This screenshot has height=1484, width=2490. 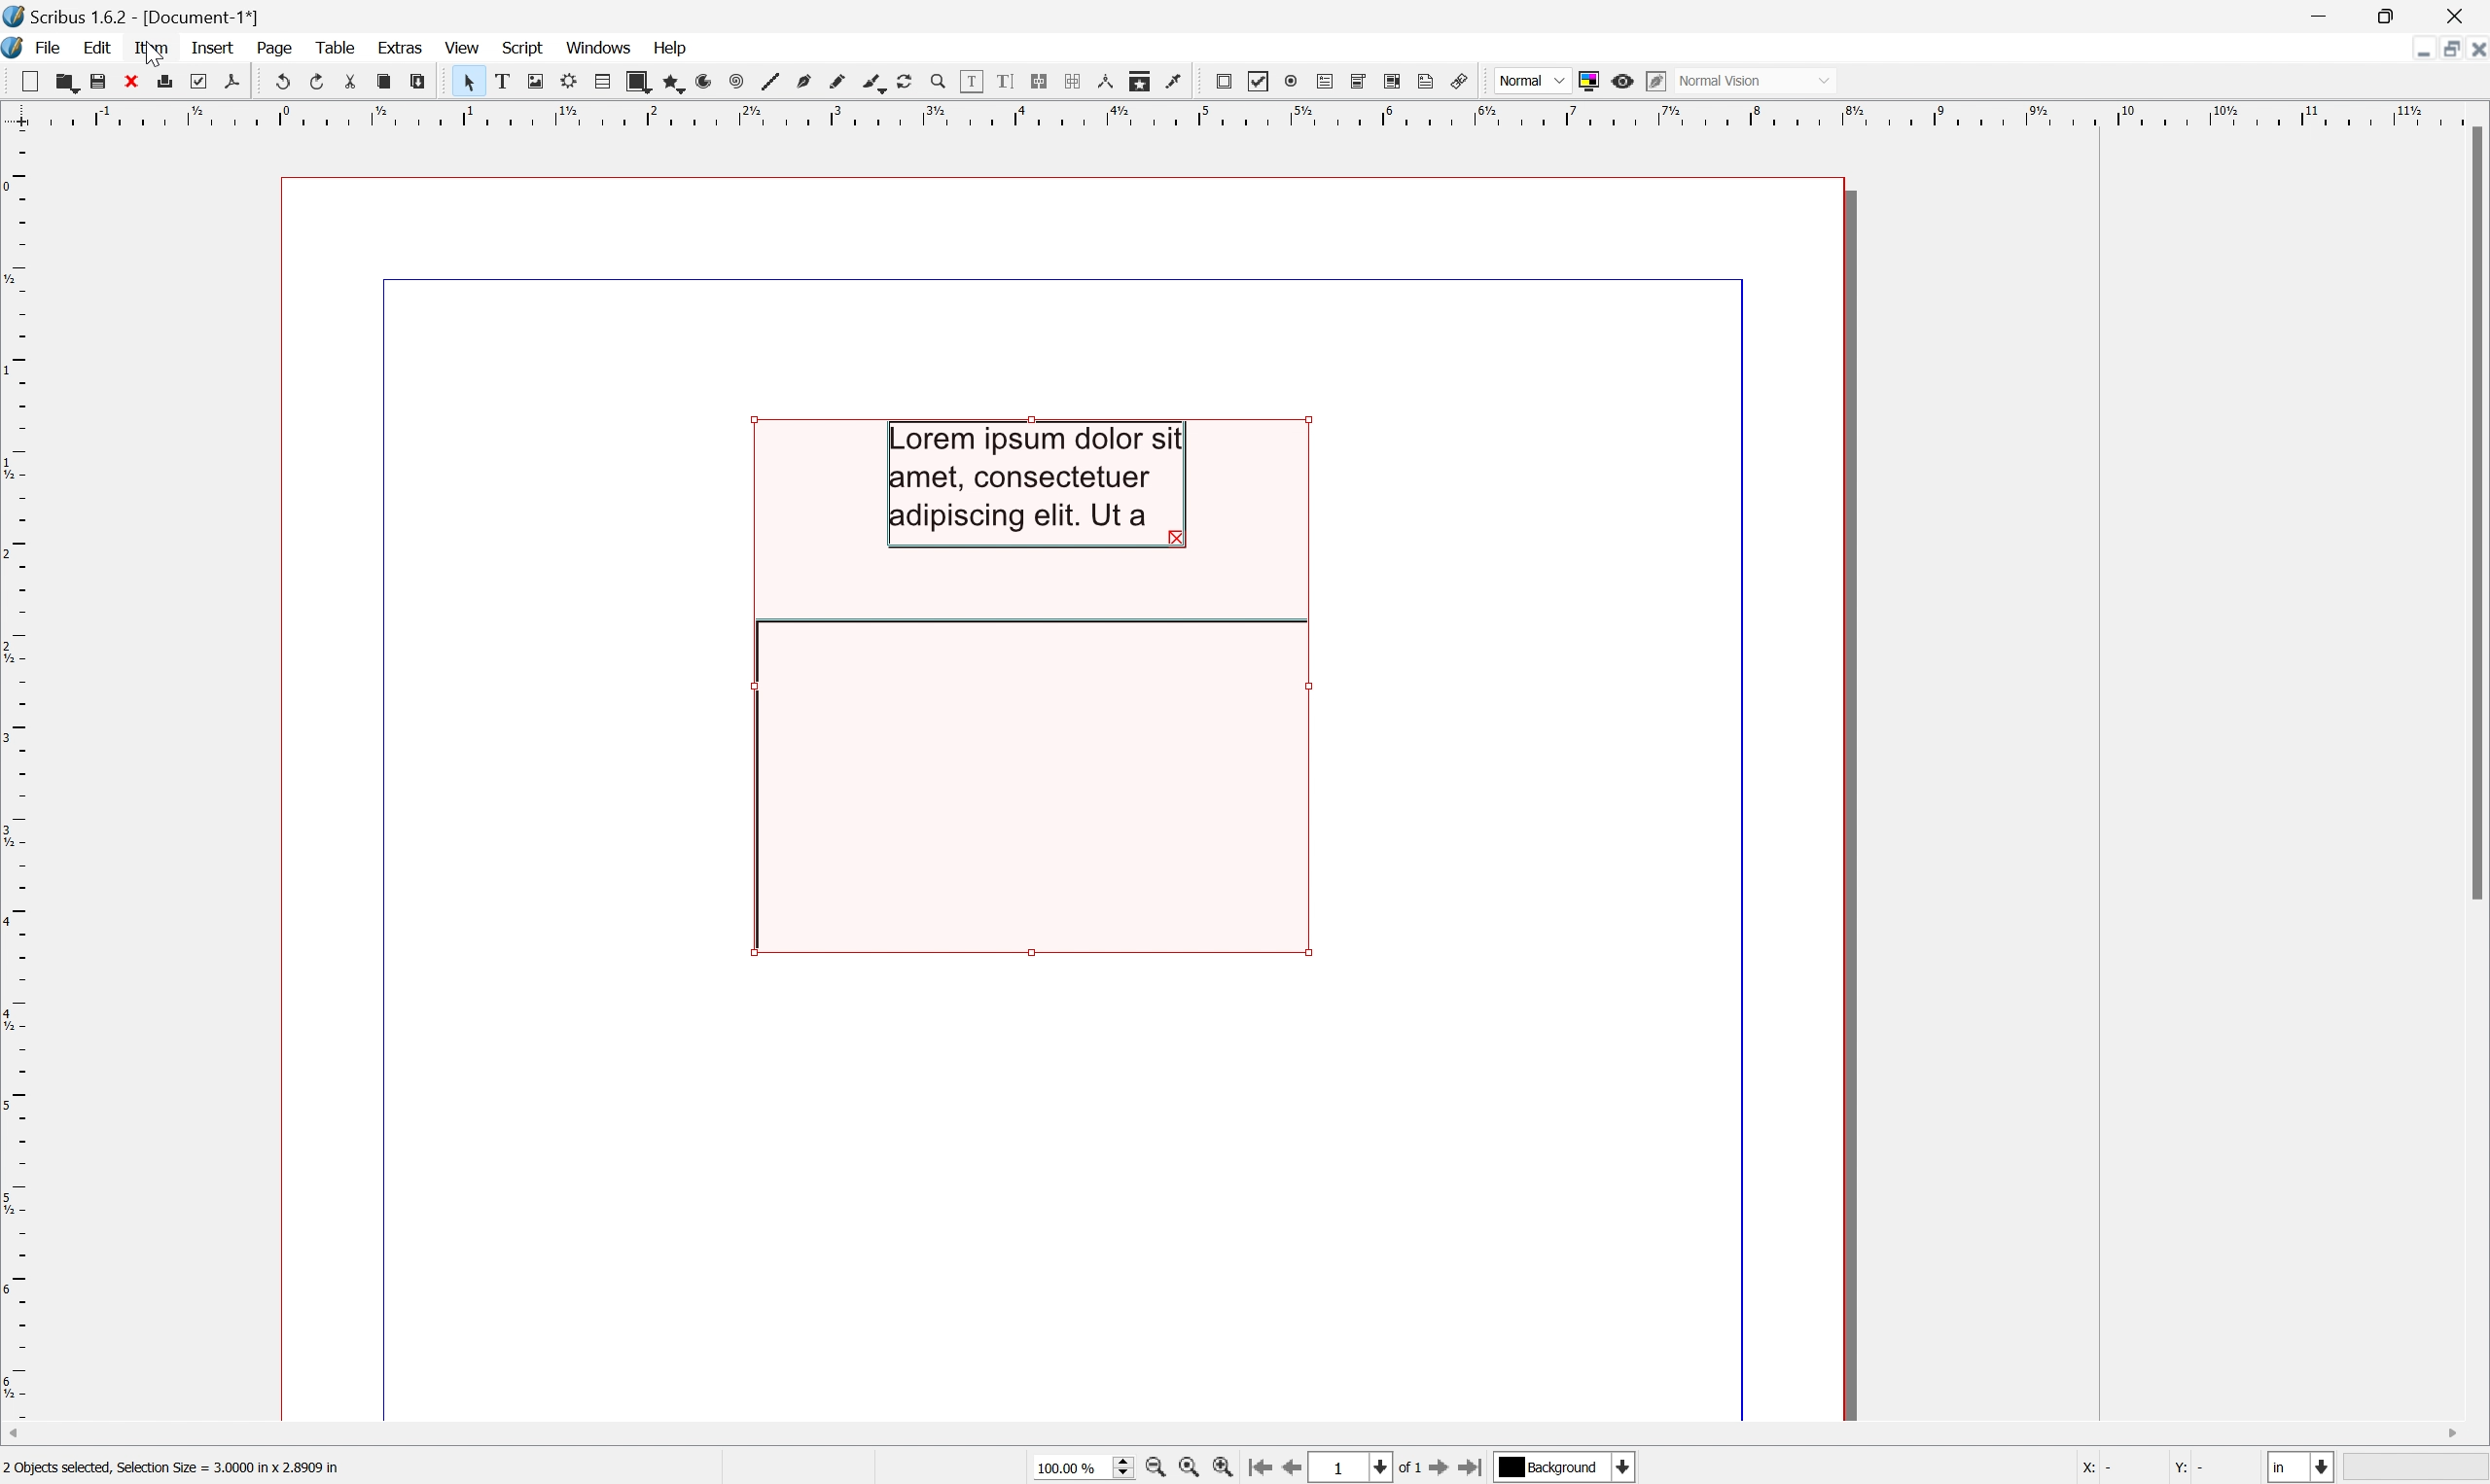 What do you see at coordinates (500, 84) in the screenshot?
I see `Text frame` at bounding box center [500, 84].